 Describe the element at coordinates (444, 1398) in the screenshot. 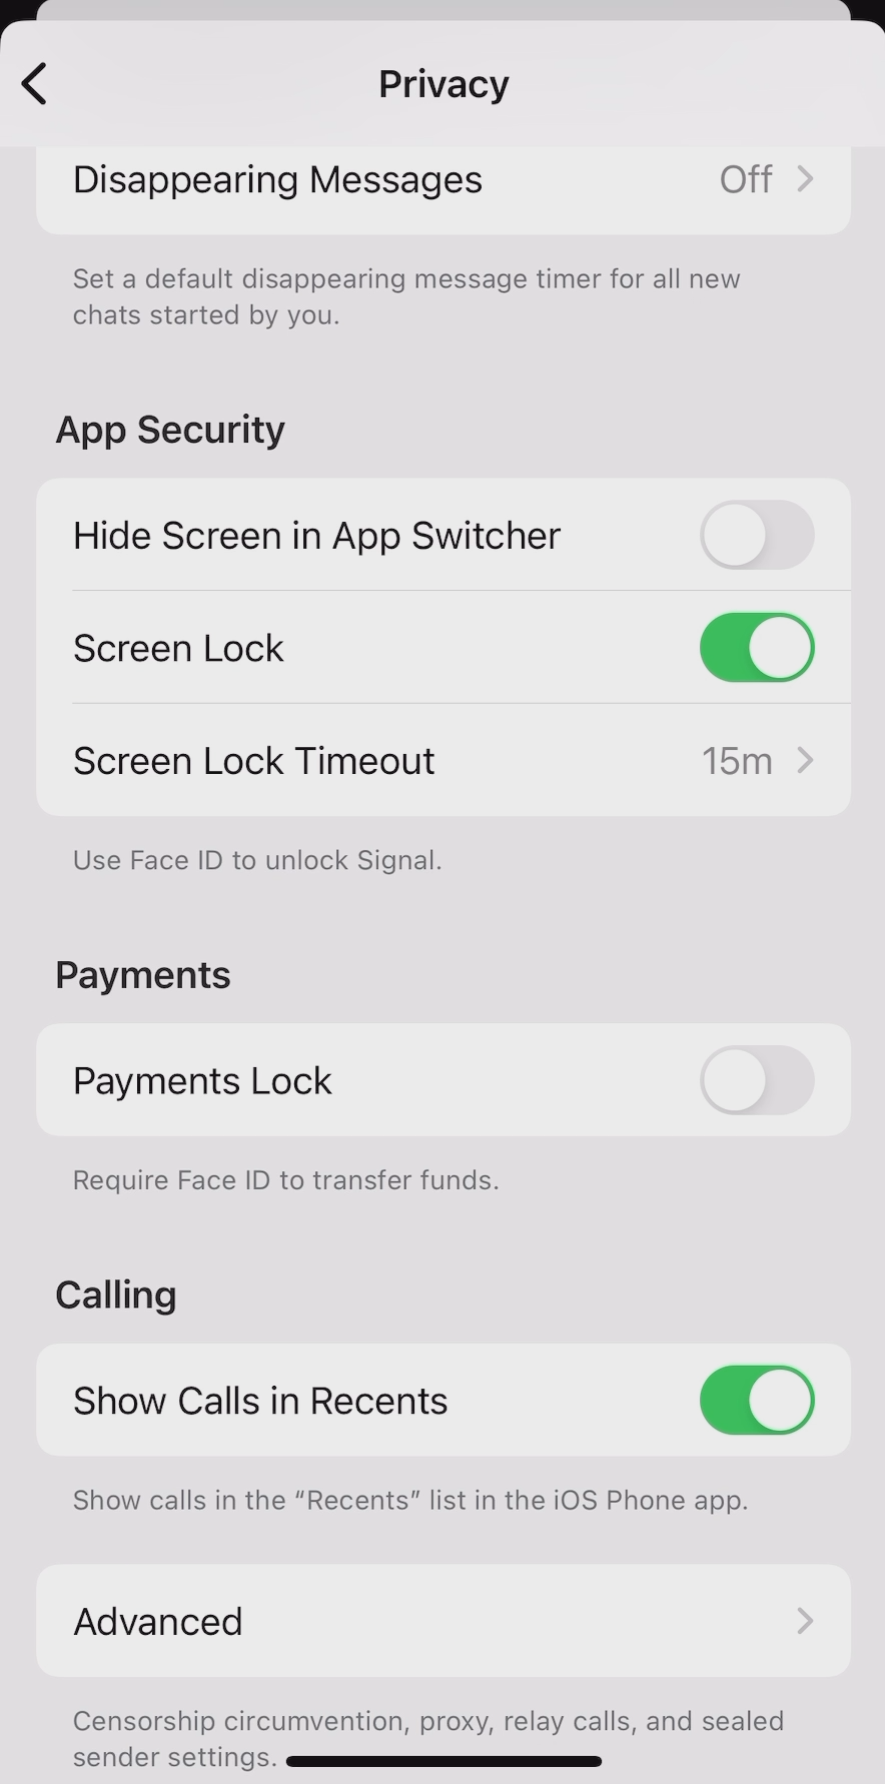

I see `show calls in recents enabled` at that location.